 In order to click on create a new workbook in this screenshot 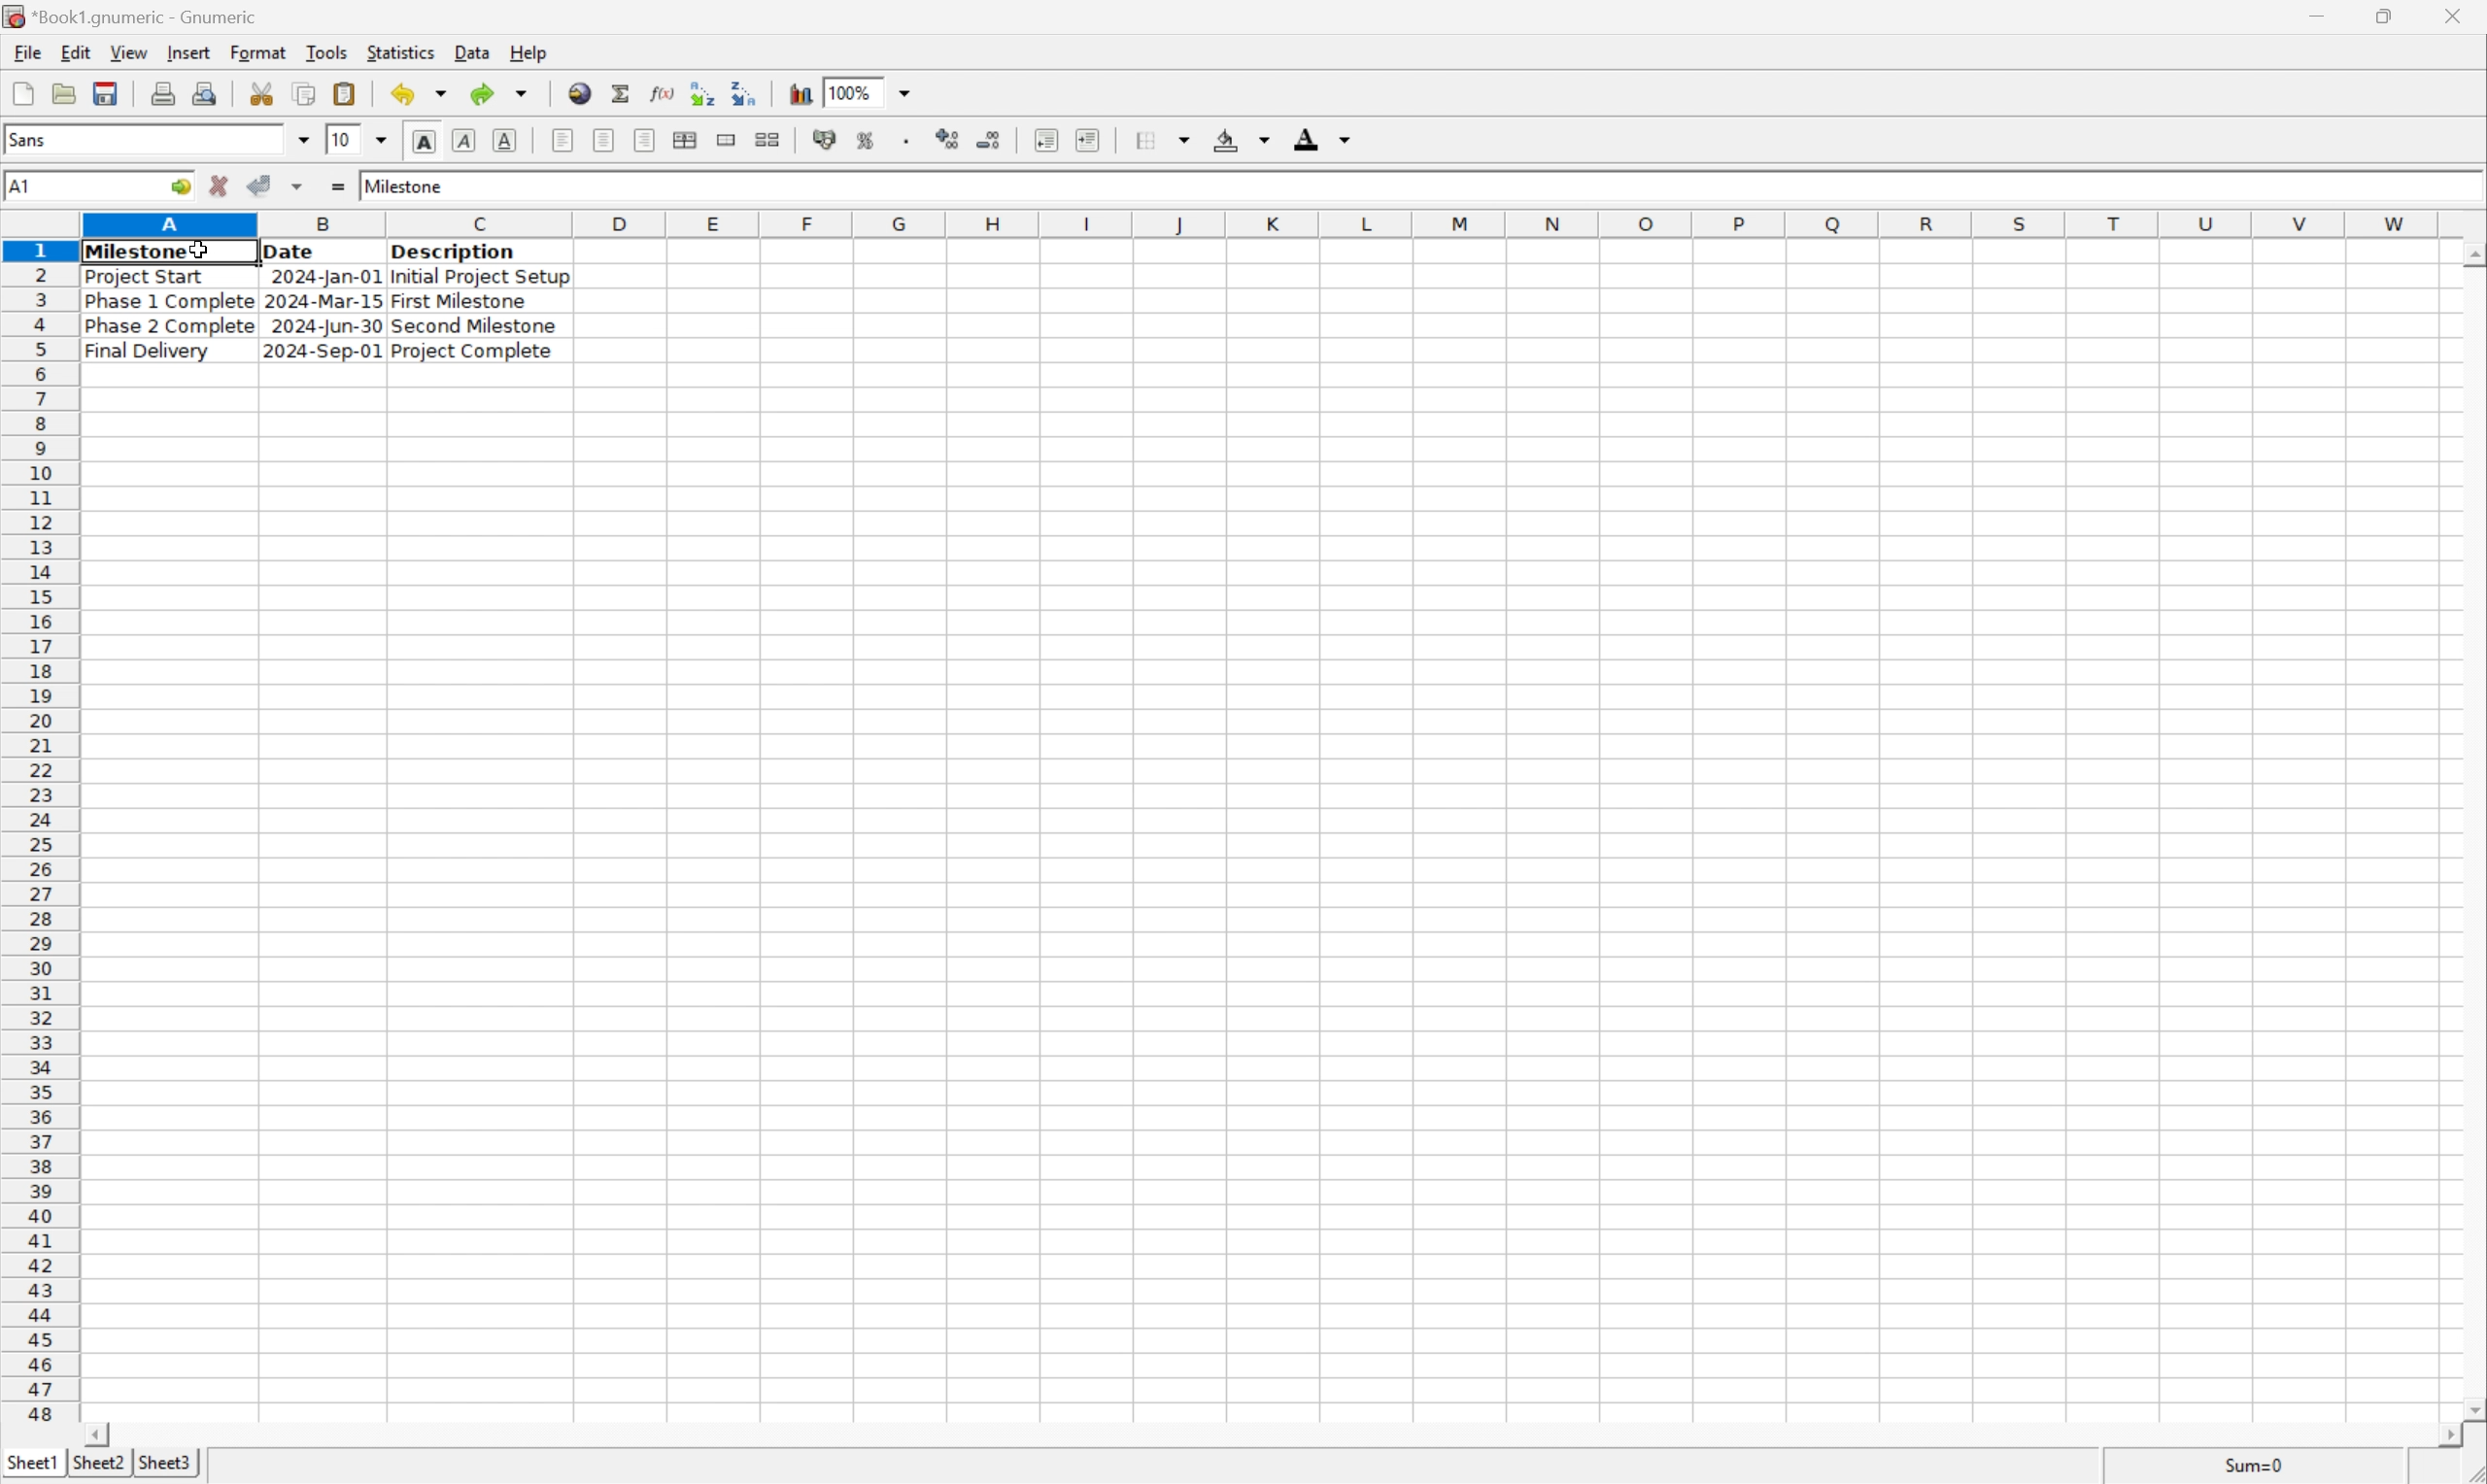, I will do `click(21, 95)`.